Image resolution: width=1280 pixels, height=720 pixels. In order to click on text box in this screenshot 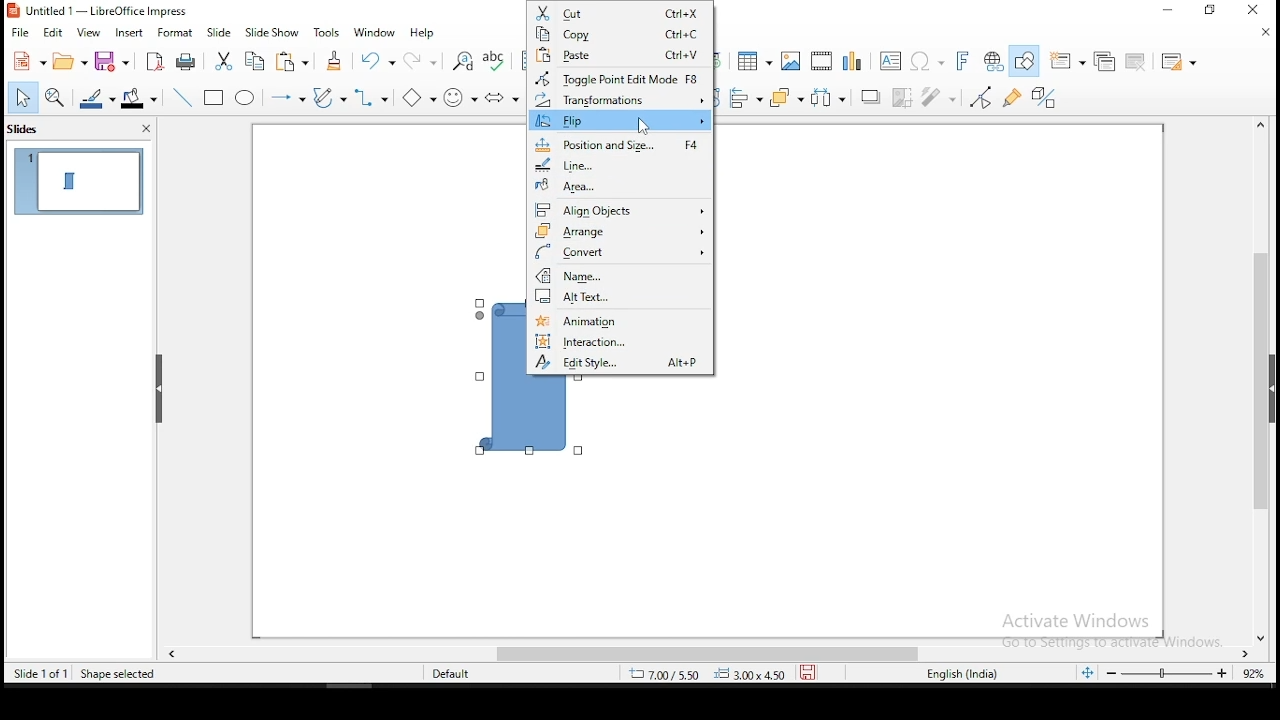, I will do `click(890, 60)`.